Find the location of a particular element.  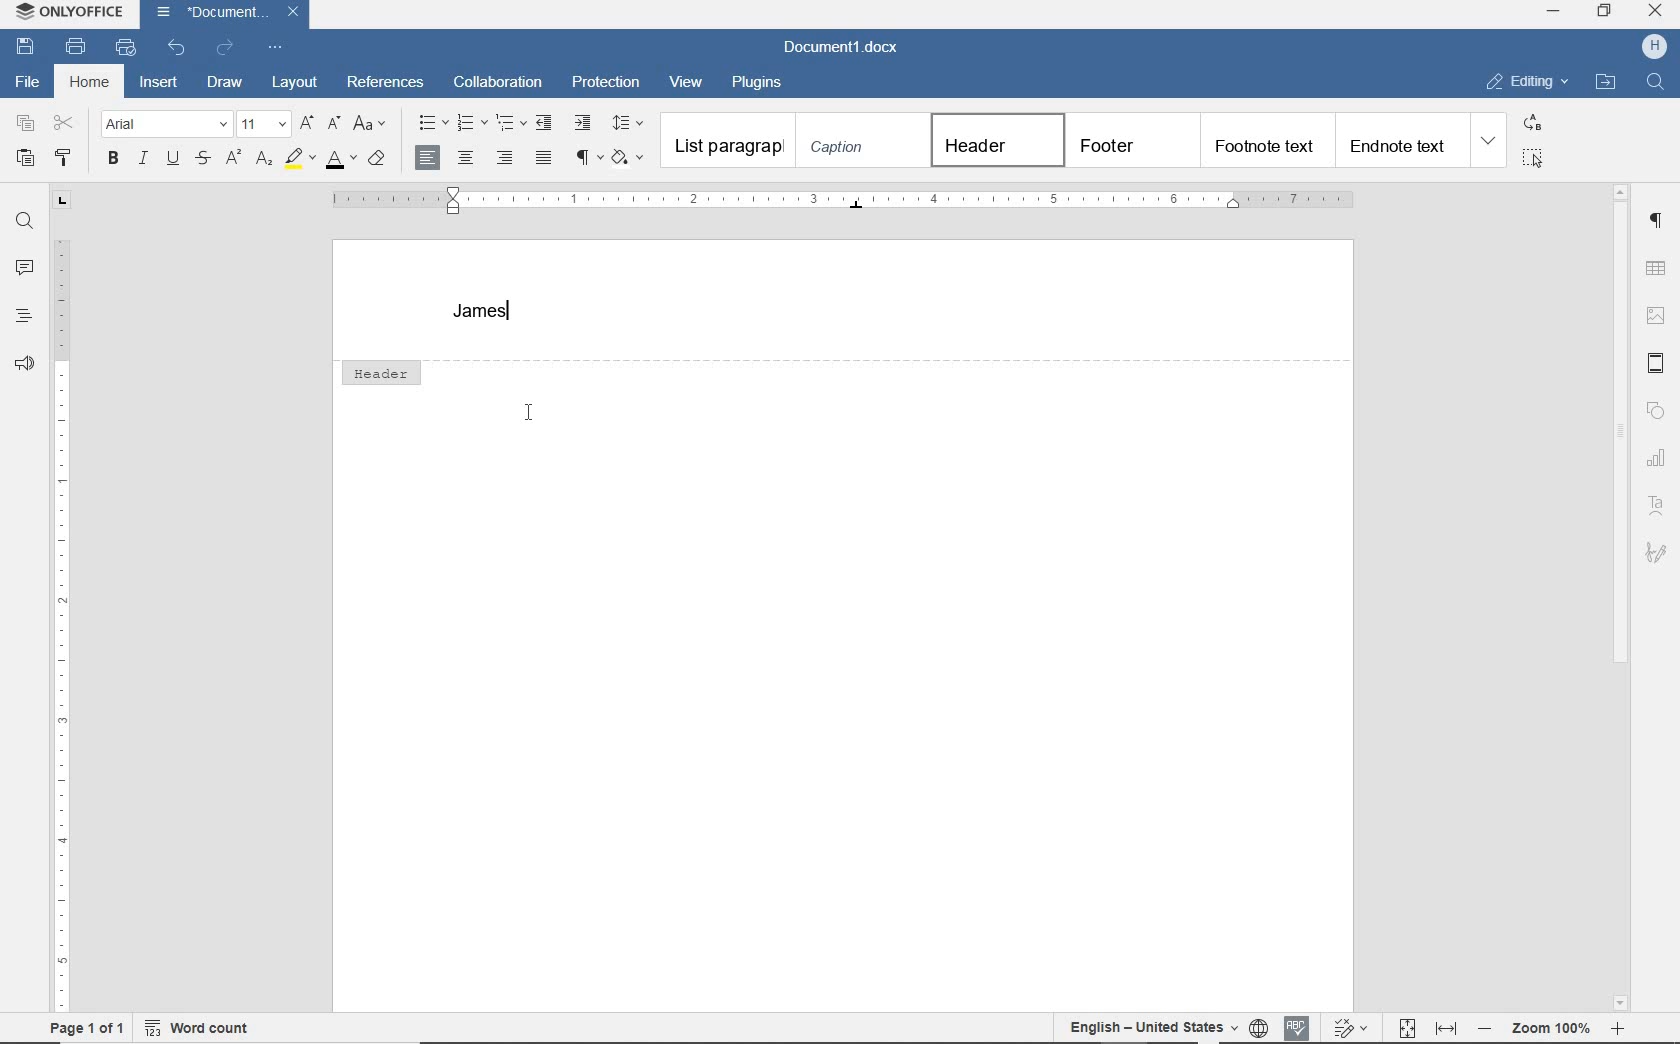

text language is located at coordinates (1149, 1025).